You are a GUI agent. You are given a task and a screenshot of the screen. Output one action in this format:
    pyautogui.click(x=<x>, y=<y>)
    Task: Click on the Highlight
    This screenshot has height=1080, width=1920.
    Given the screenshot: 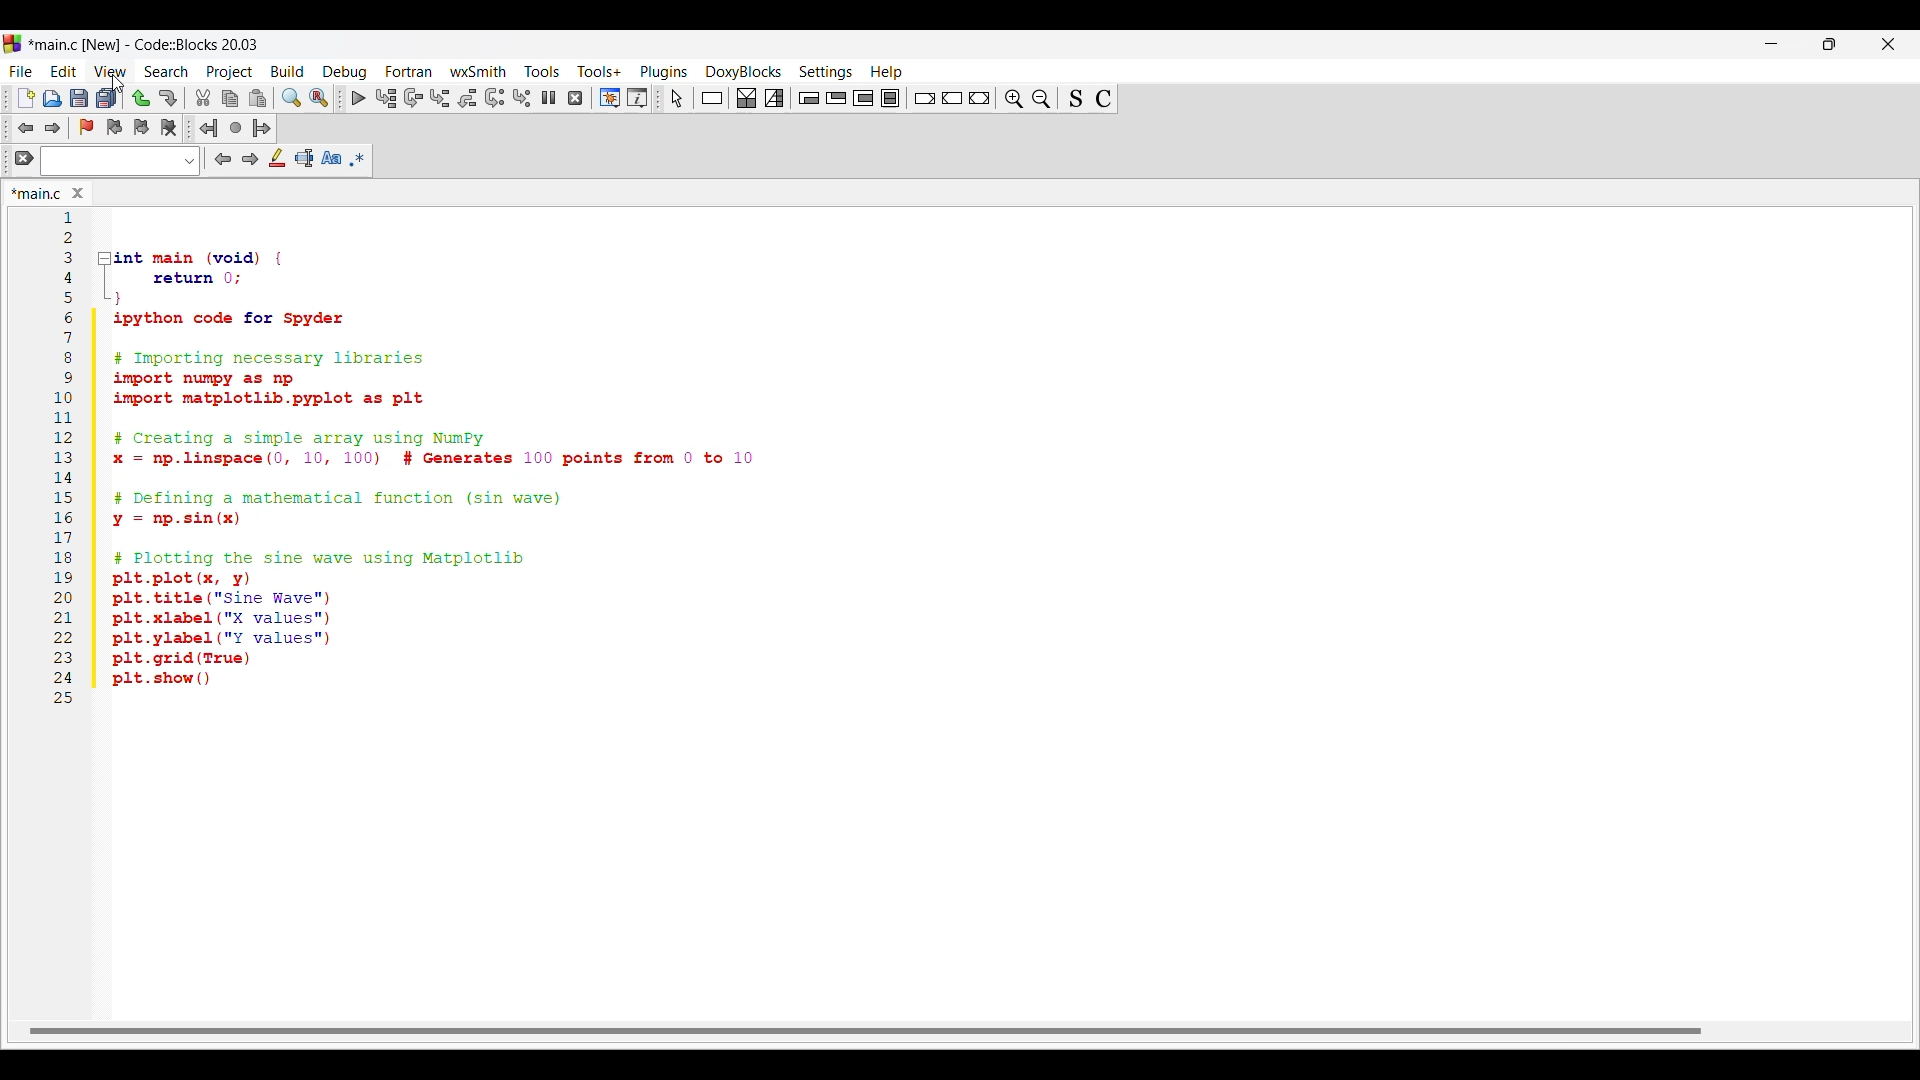 What is the action you would take?
    pyautogui.click(x=278, y=158)
    